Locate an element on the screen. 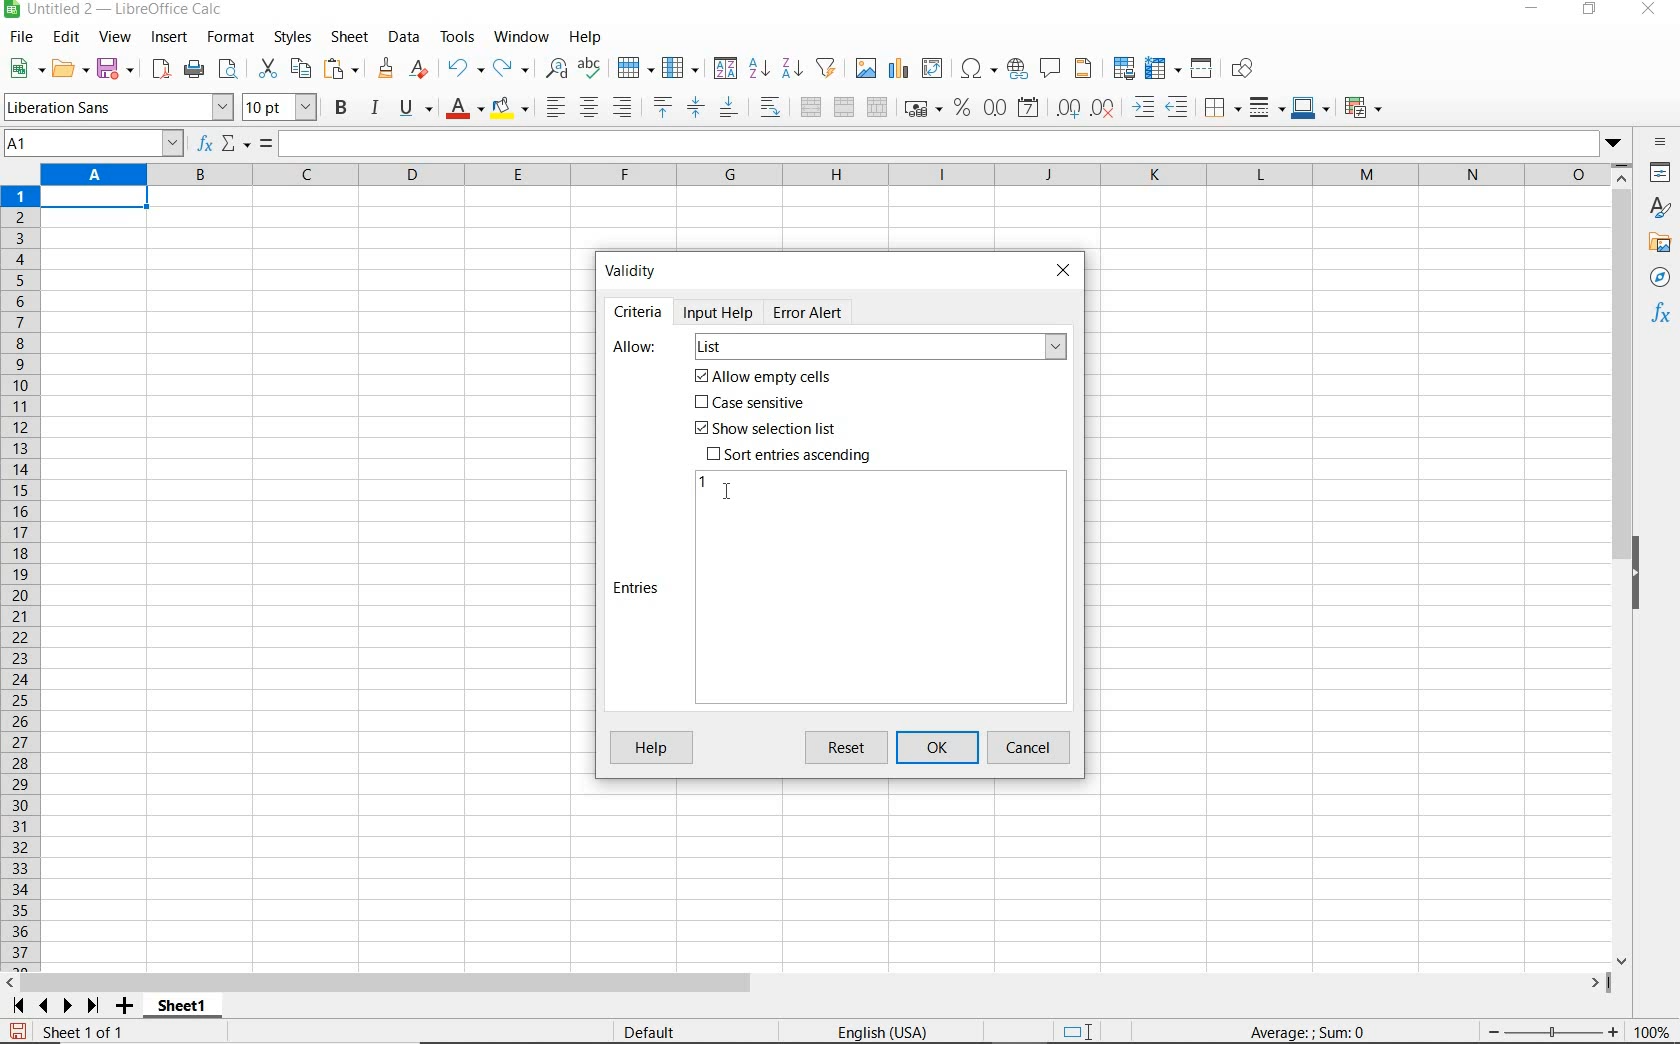  add sheet is located at coordinates (122, 1008).